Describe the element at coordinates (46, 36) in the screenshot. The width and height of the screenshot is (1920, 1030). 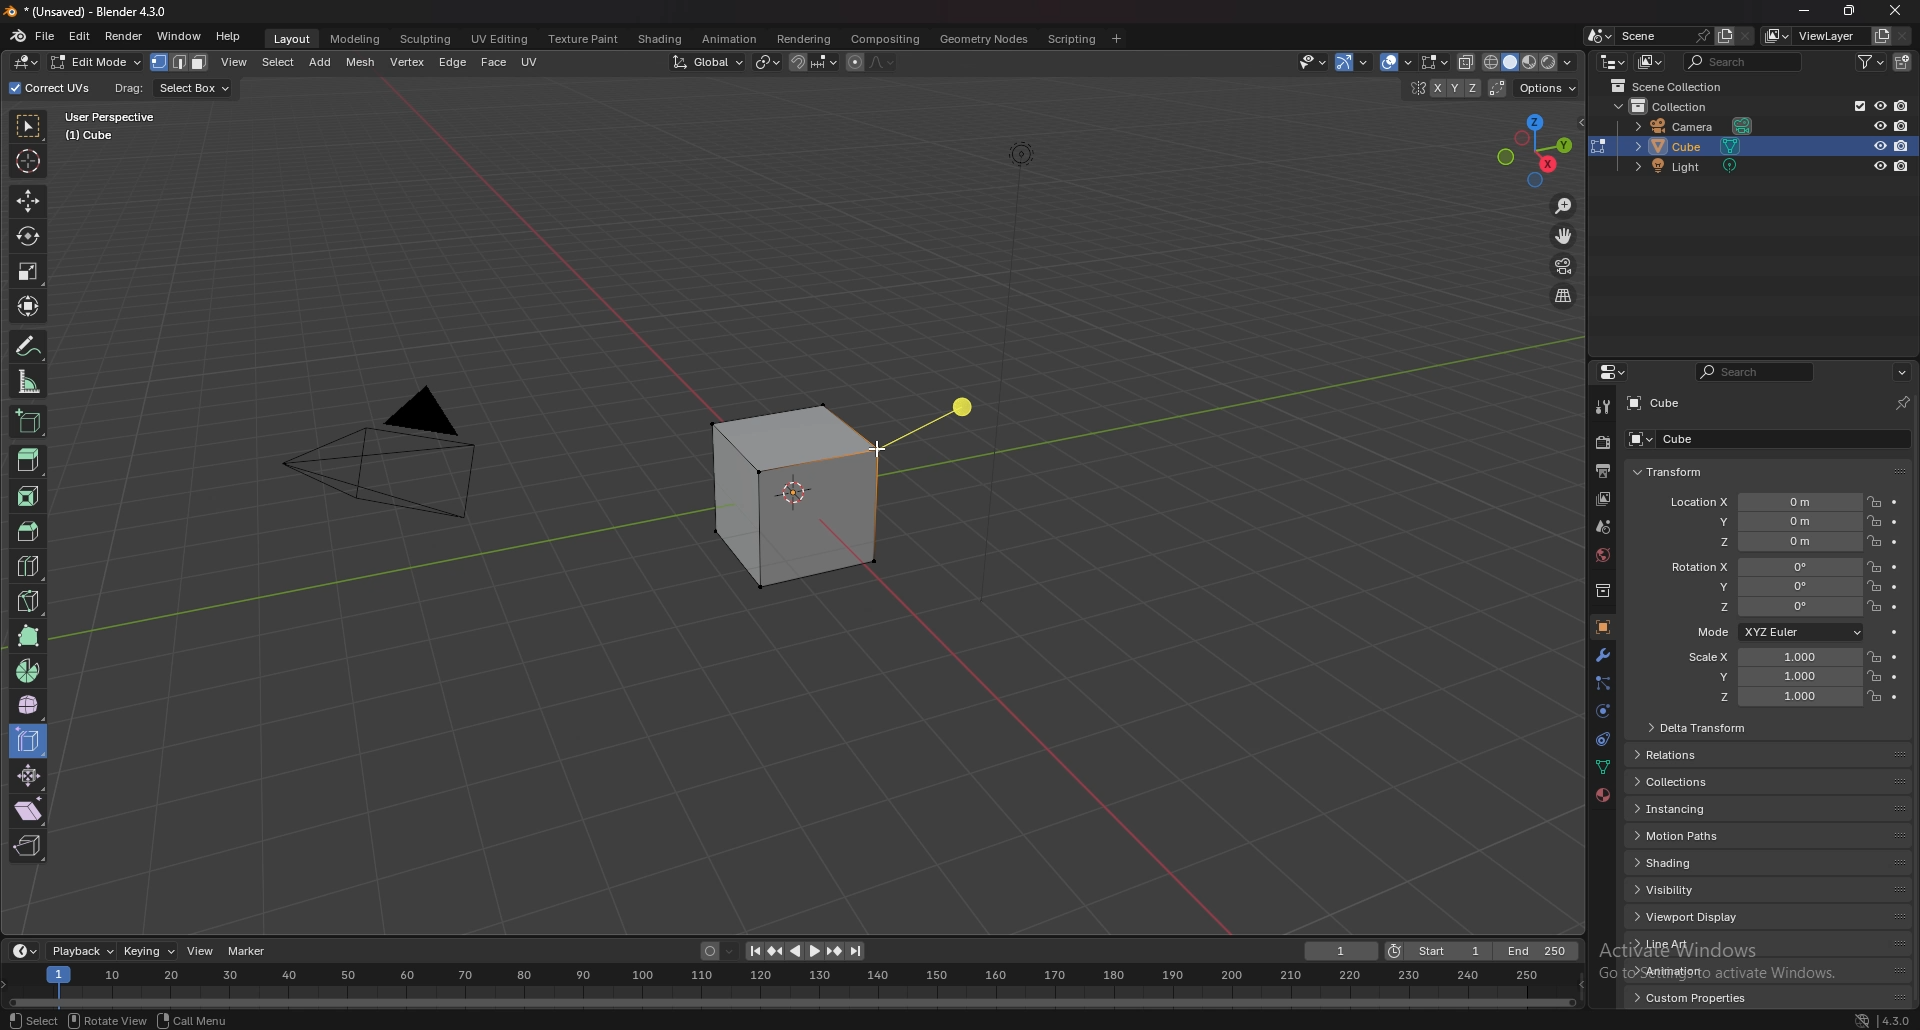
I see `file` at that location.